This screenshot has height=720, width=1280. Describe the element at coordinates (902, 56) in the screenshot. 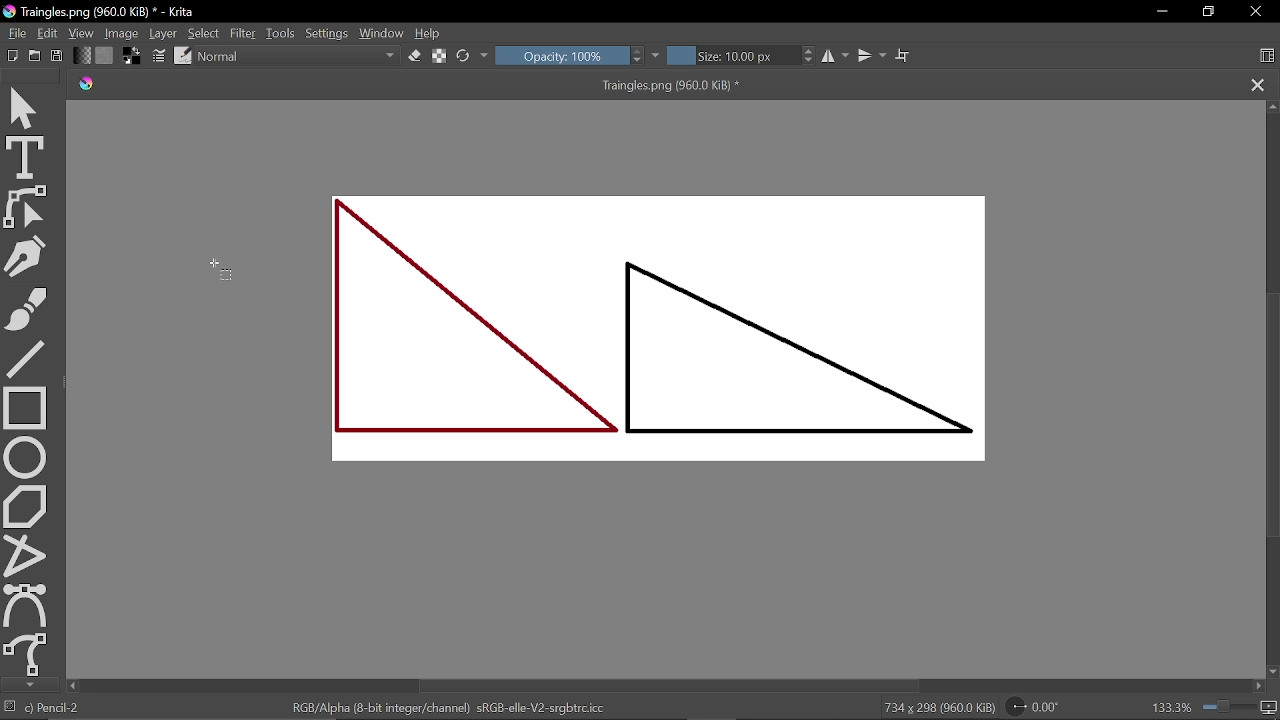

I see `Wrap around tool` at that location.